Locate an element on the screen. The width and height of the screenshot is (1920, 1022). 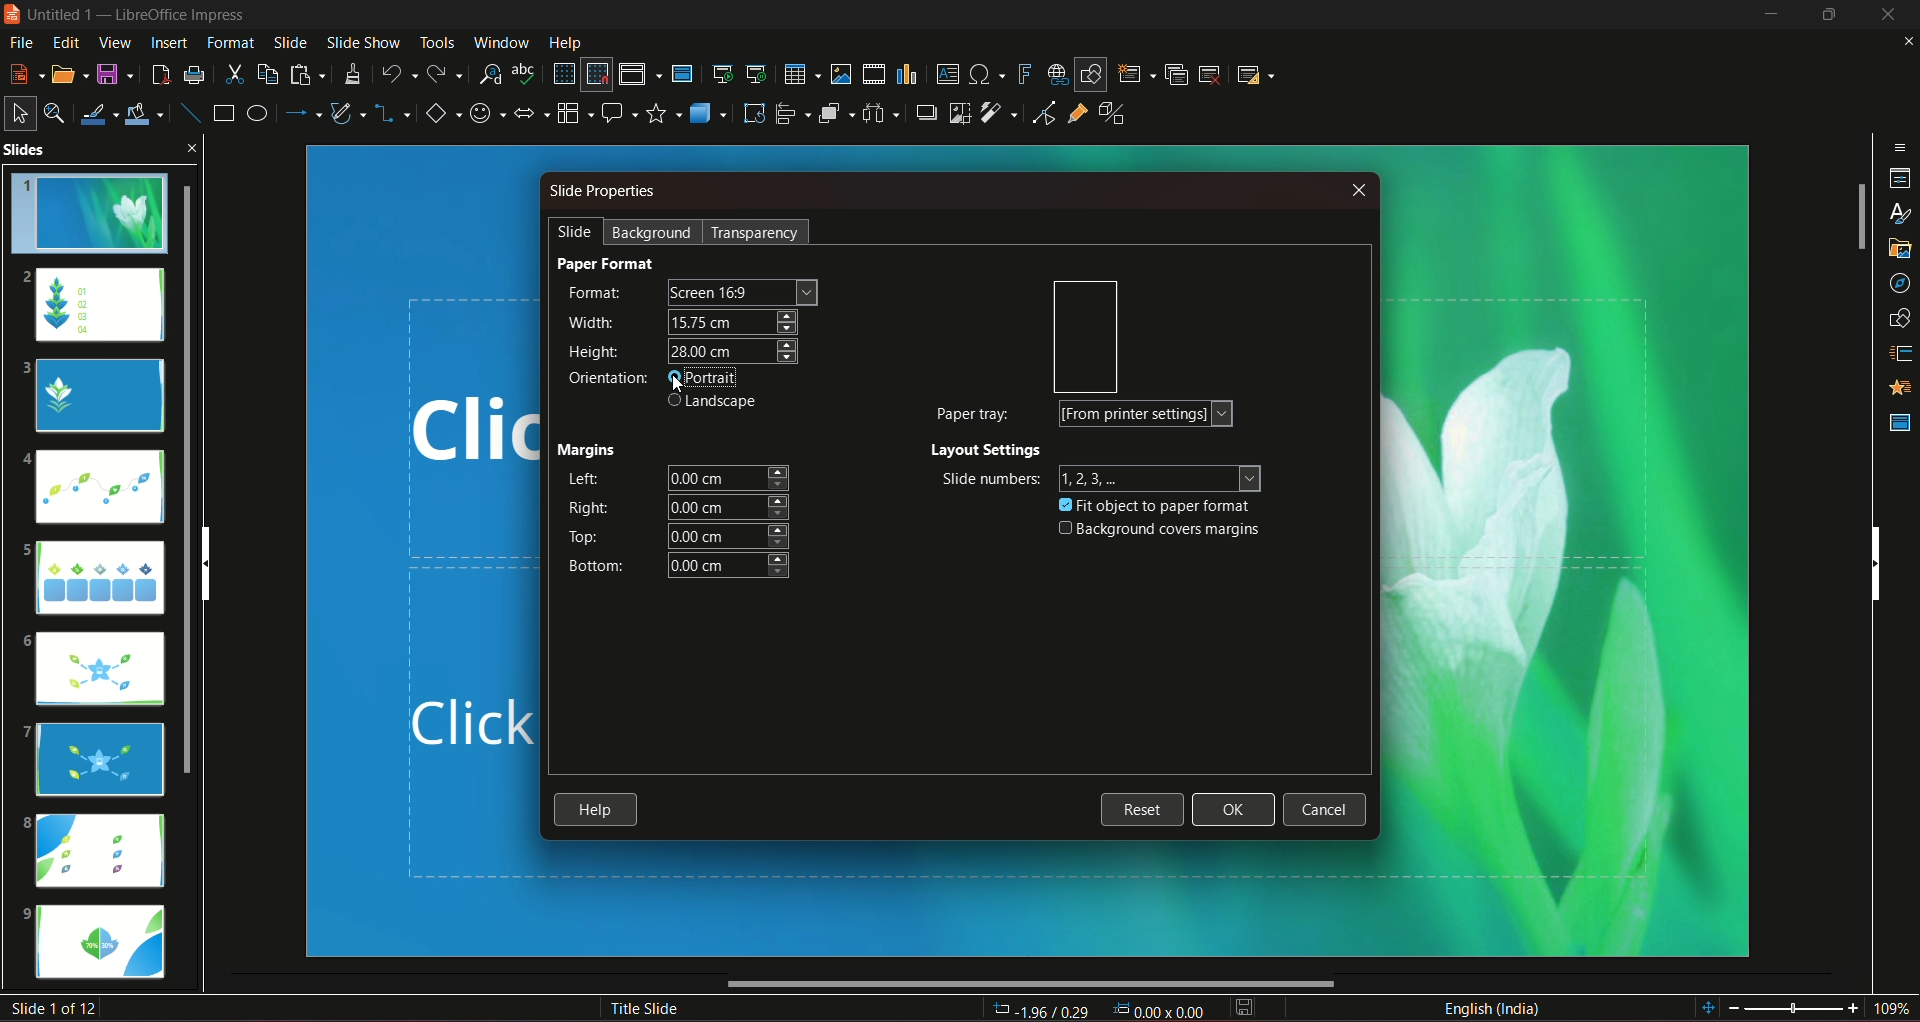
flowchart is located at coordinates (574, 111).